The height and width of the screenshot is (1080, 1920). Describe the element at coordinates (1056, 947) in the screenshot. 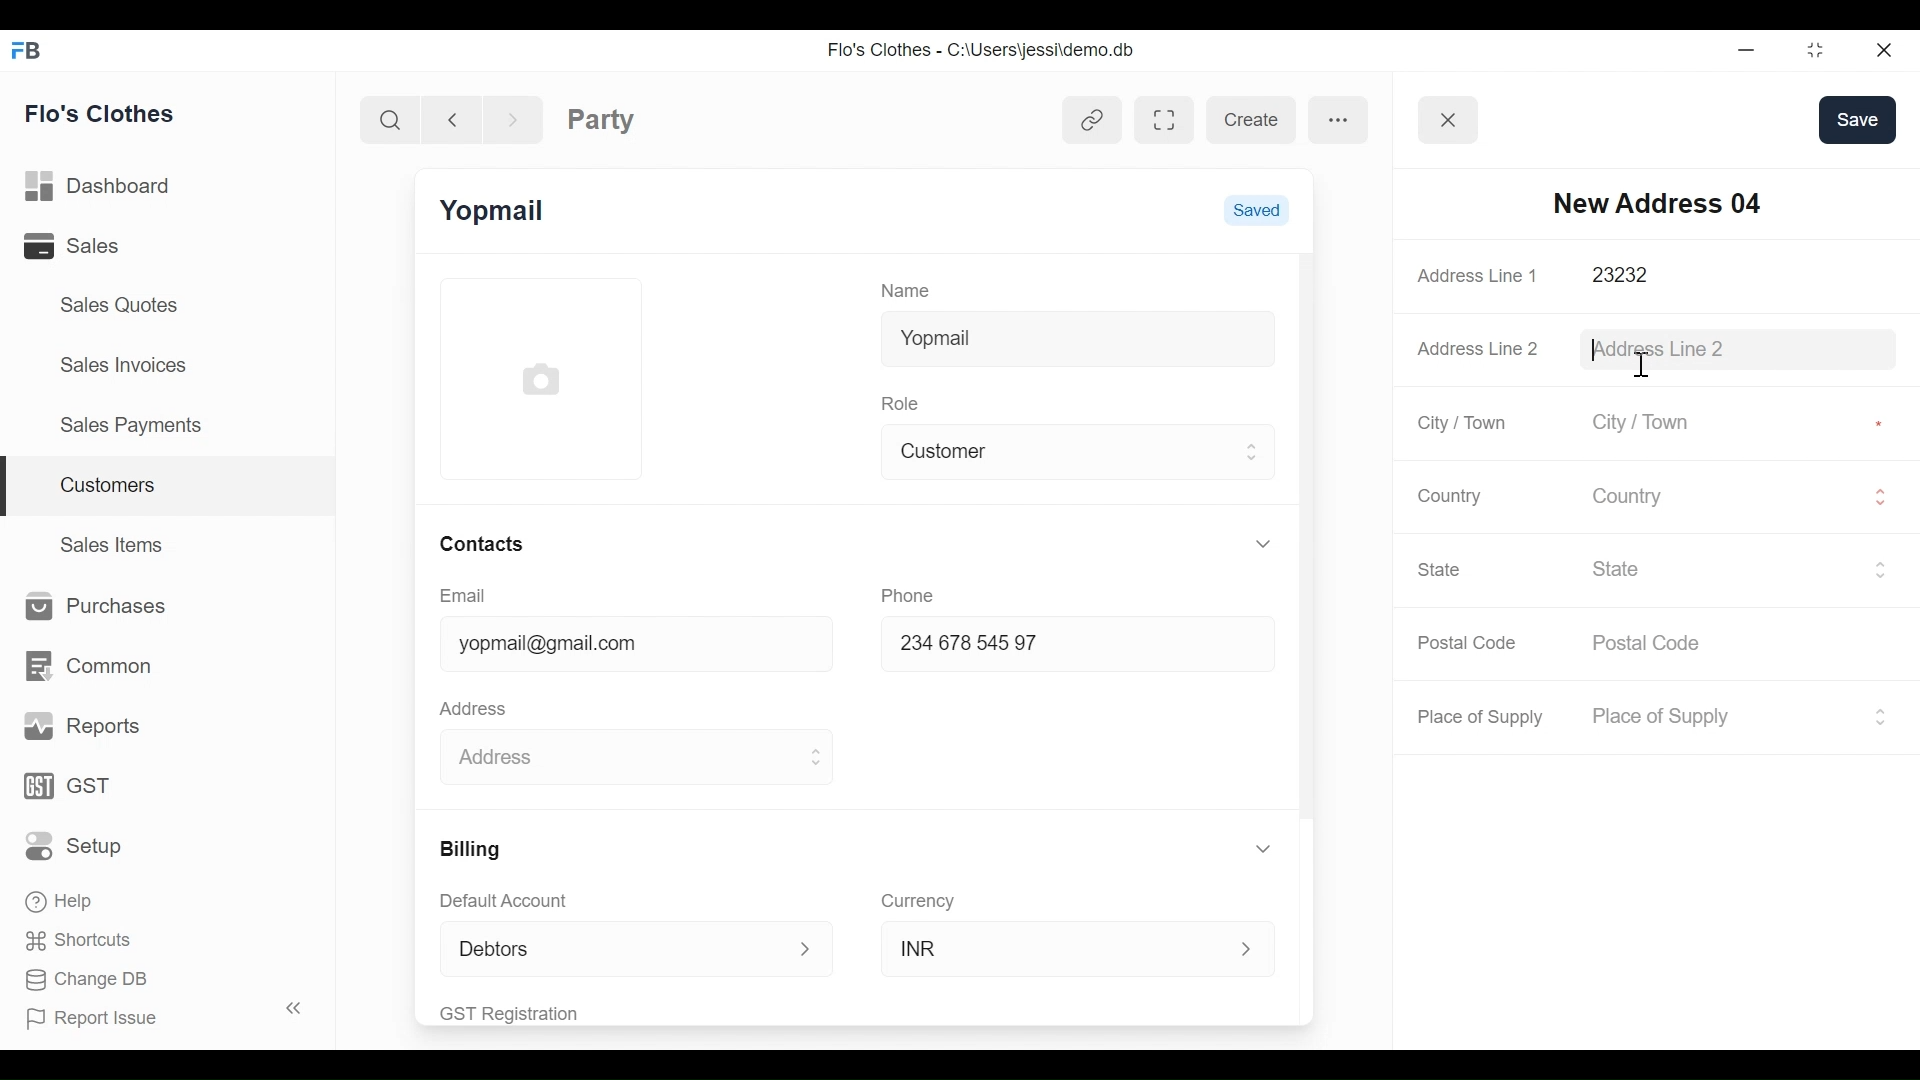

I see `INR` at that location.